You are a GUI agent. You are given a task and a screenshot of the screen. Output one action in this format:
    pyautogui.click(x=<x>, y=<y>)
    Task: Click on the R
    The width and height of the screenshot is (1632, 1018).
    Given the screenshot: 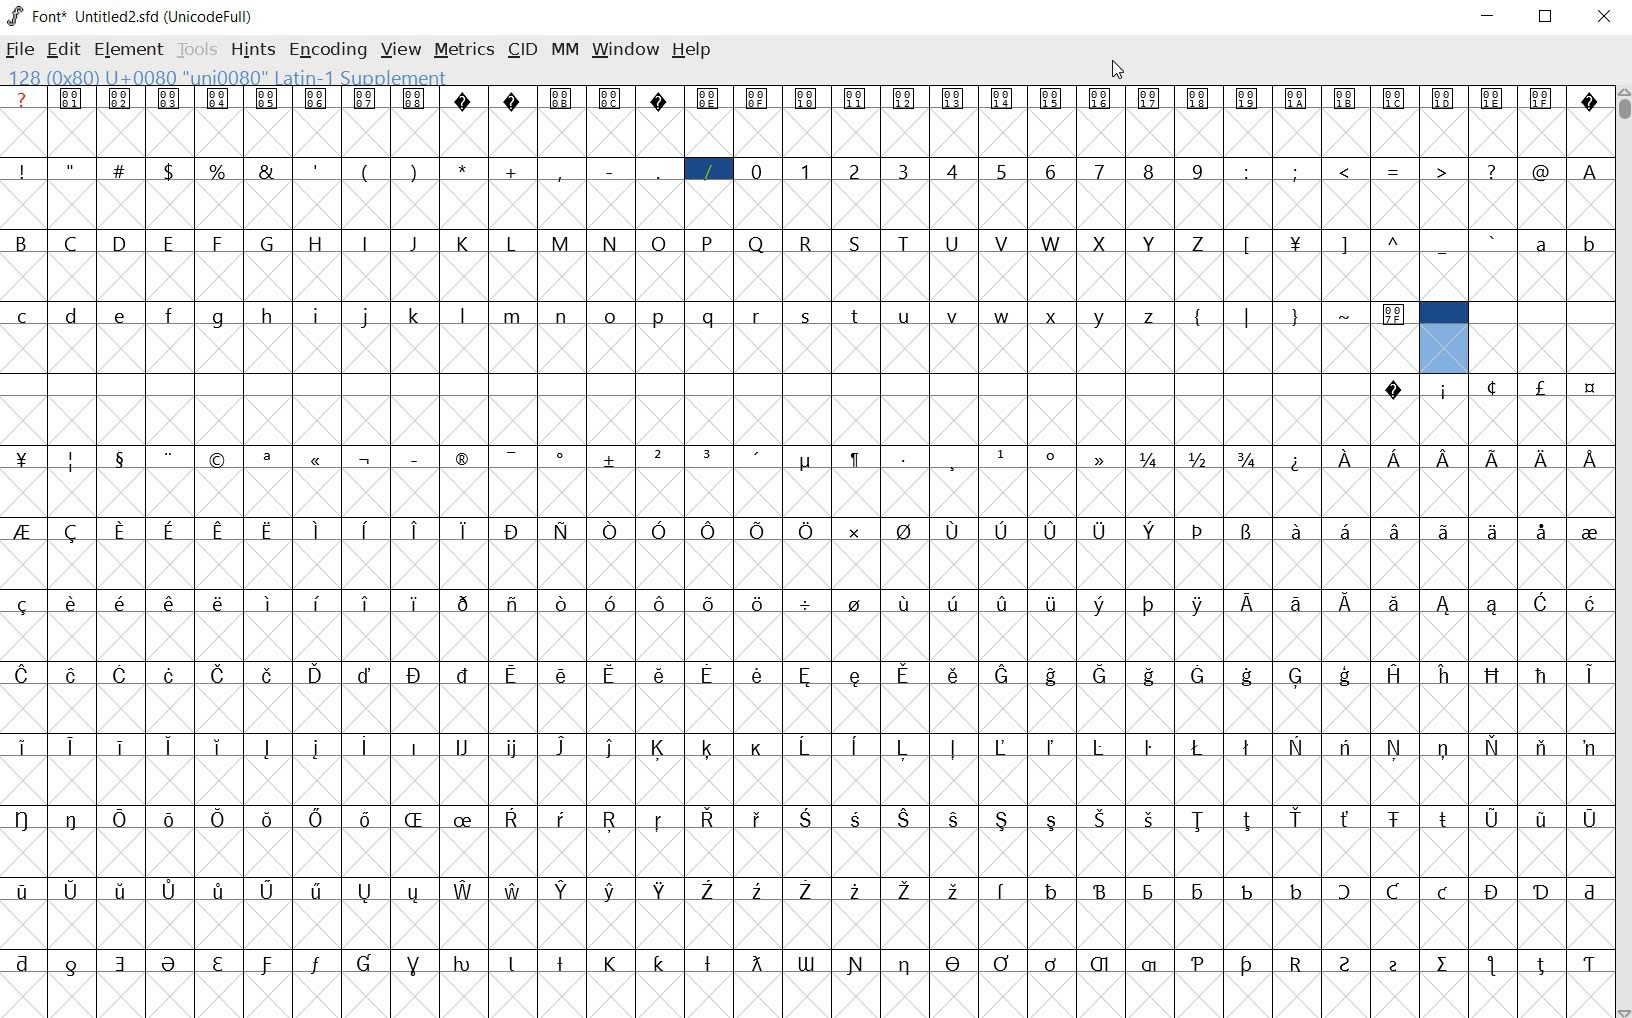 What is the action you would take?
    pyautogui.click(x=808, y=242)
    